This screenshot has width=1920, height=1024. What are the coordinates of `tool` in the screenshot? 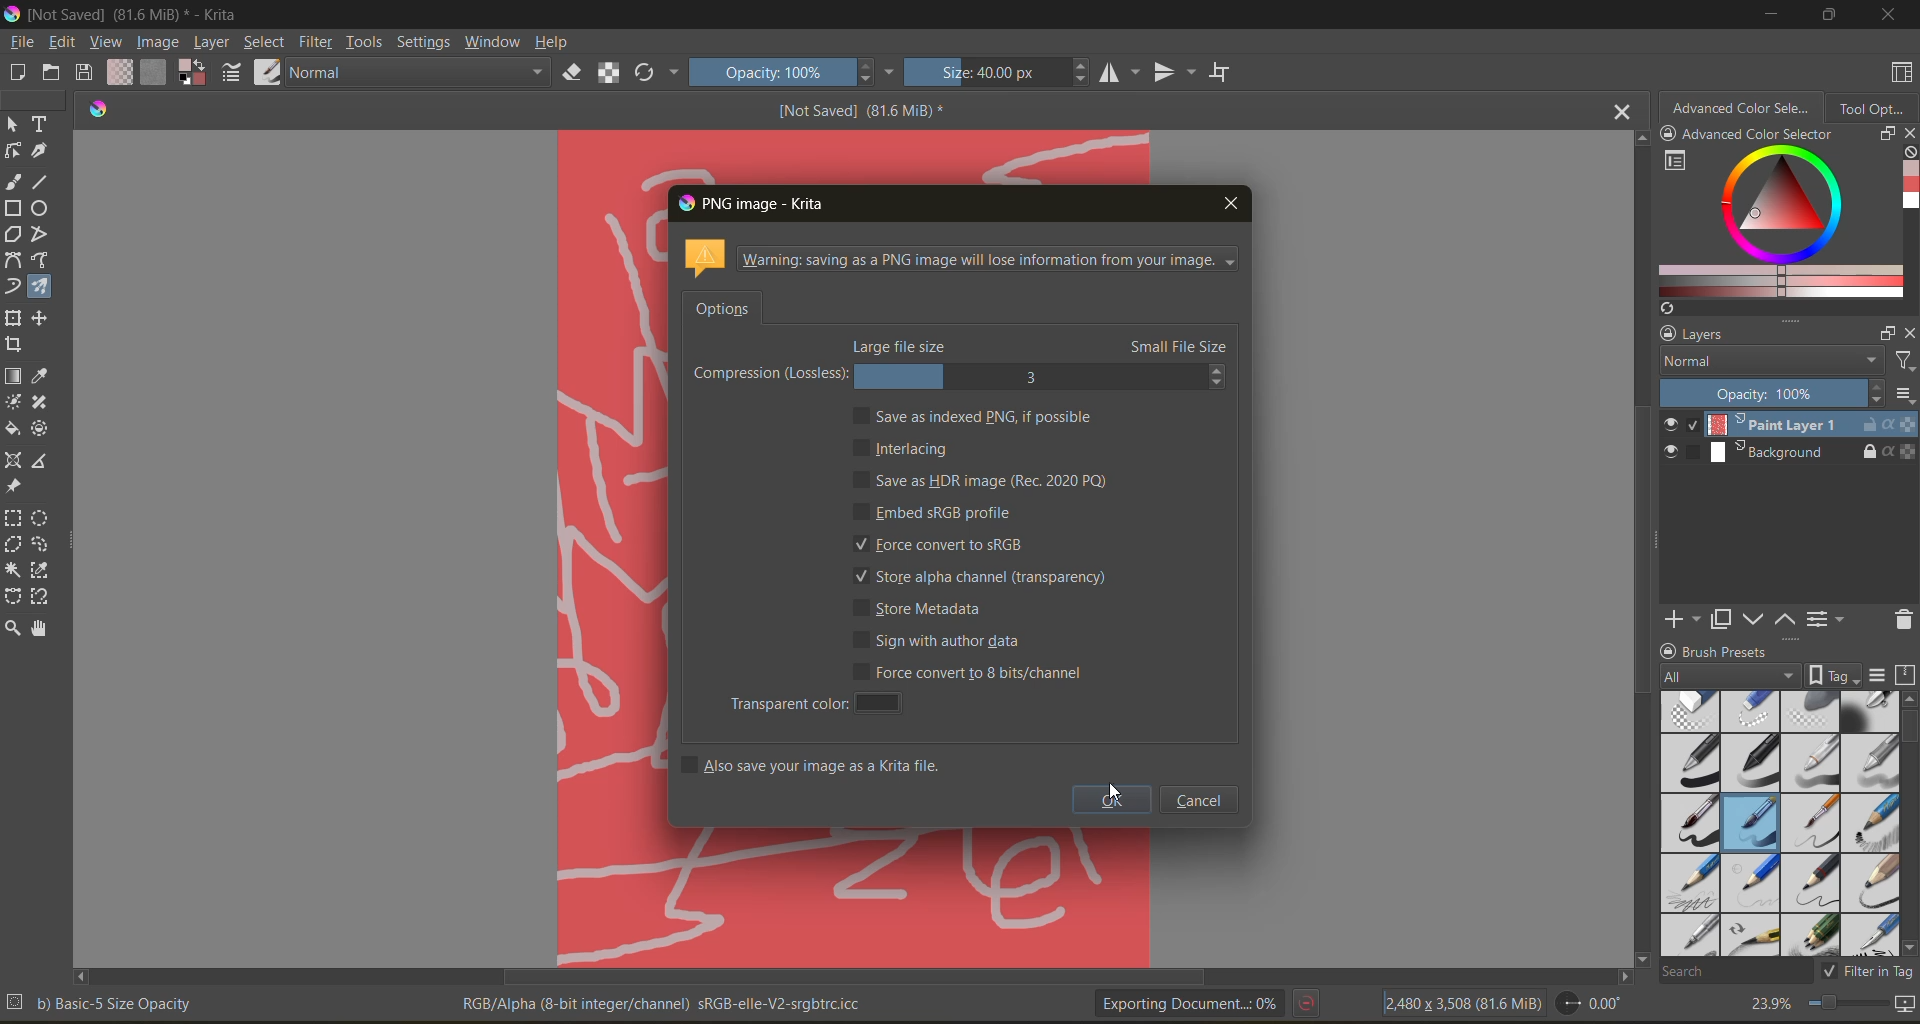 It's located at (40, 571).